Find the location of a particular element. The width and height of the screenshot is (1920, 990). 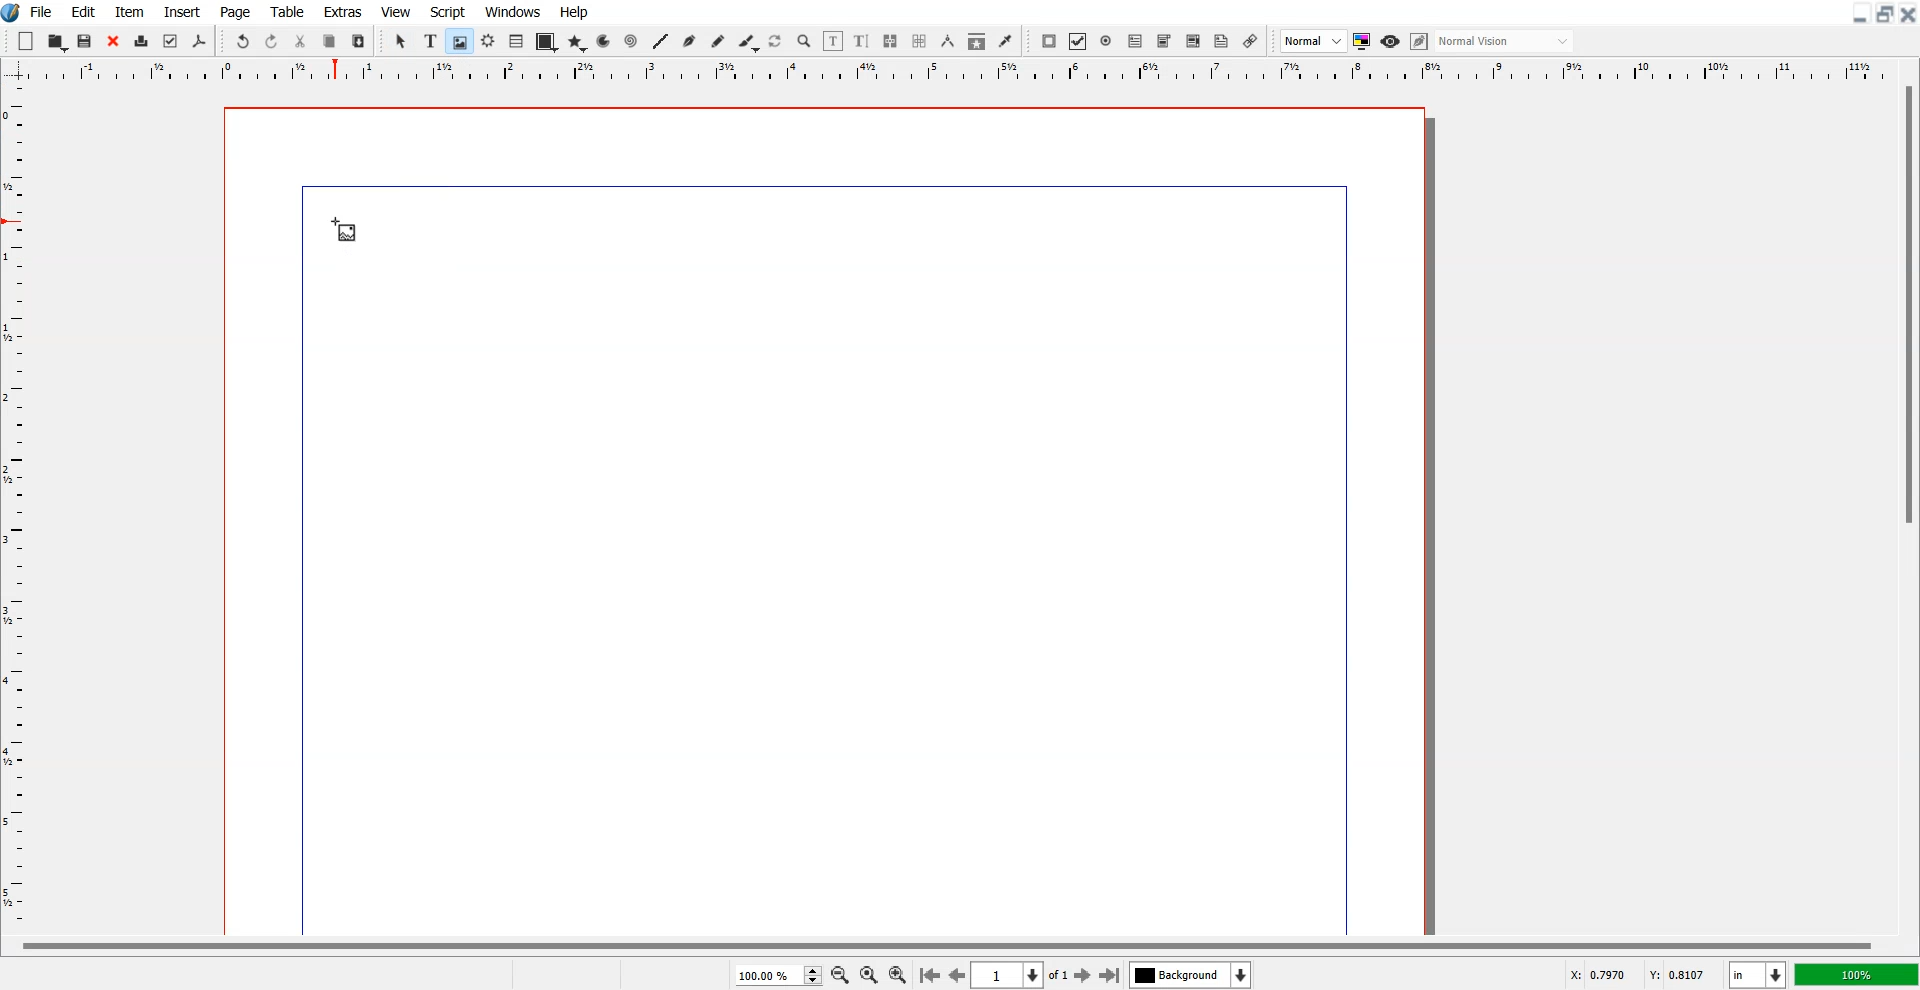

Go to Next Page is located at coordinates (1085, 976).